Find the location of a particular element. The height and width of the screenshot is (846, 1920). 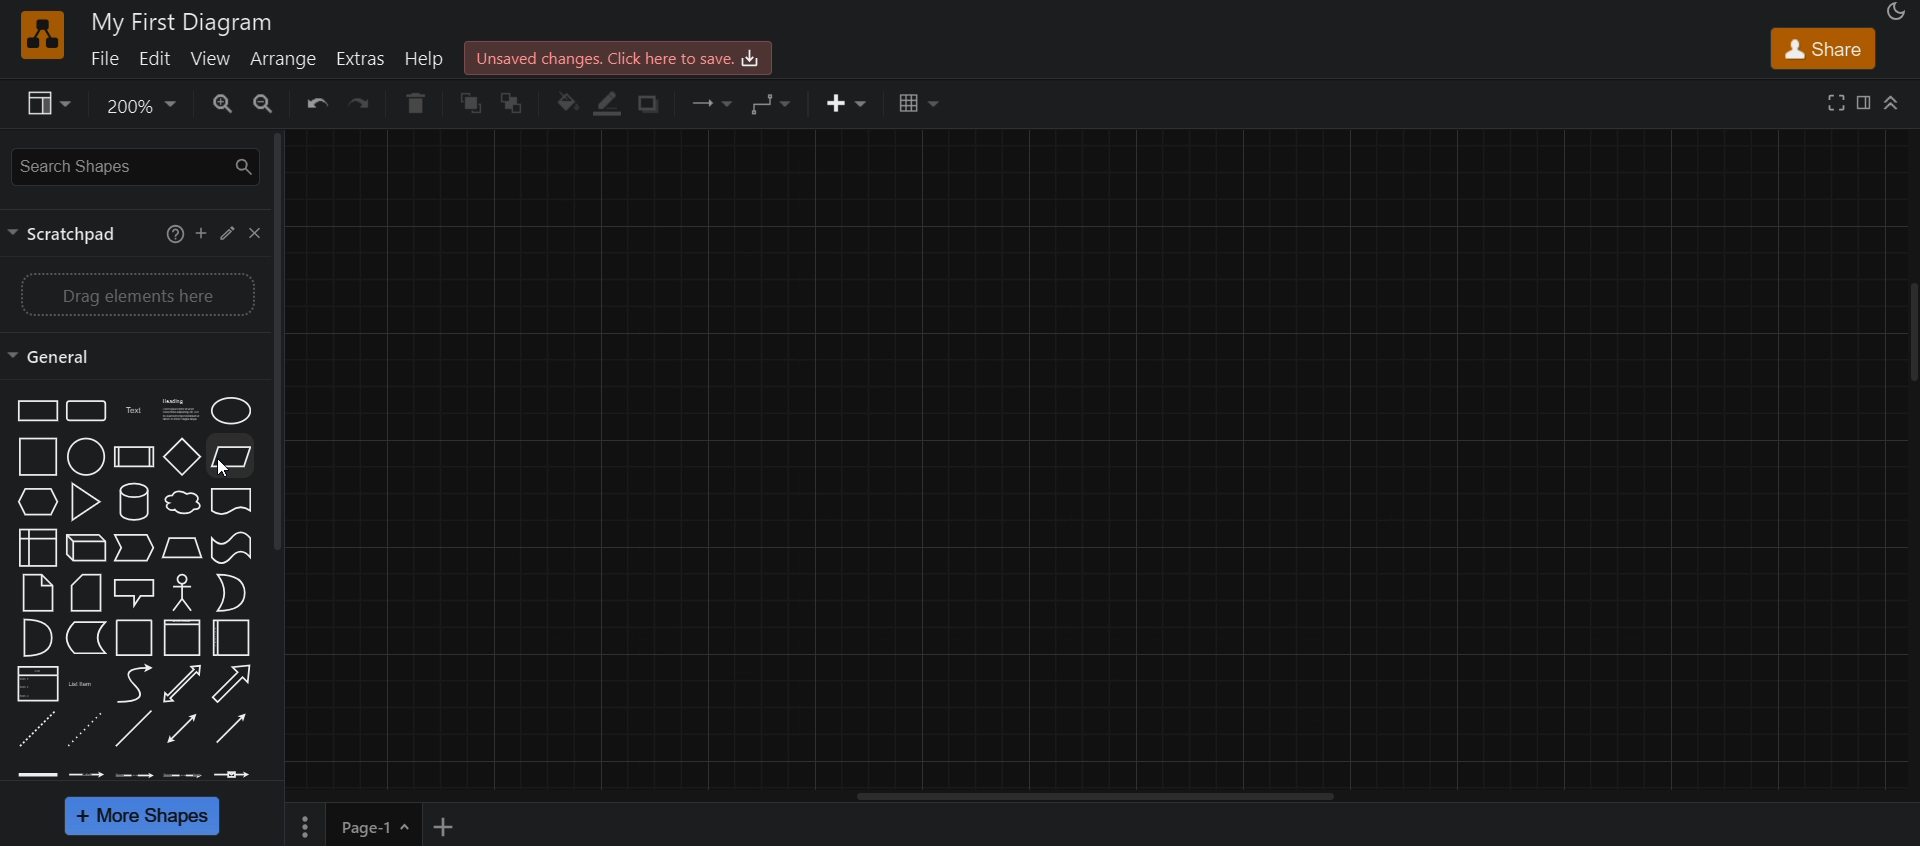

edit is located at coordinates (156, 57).